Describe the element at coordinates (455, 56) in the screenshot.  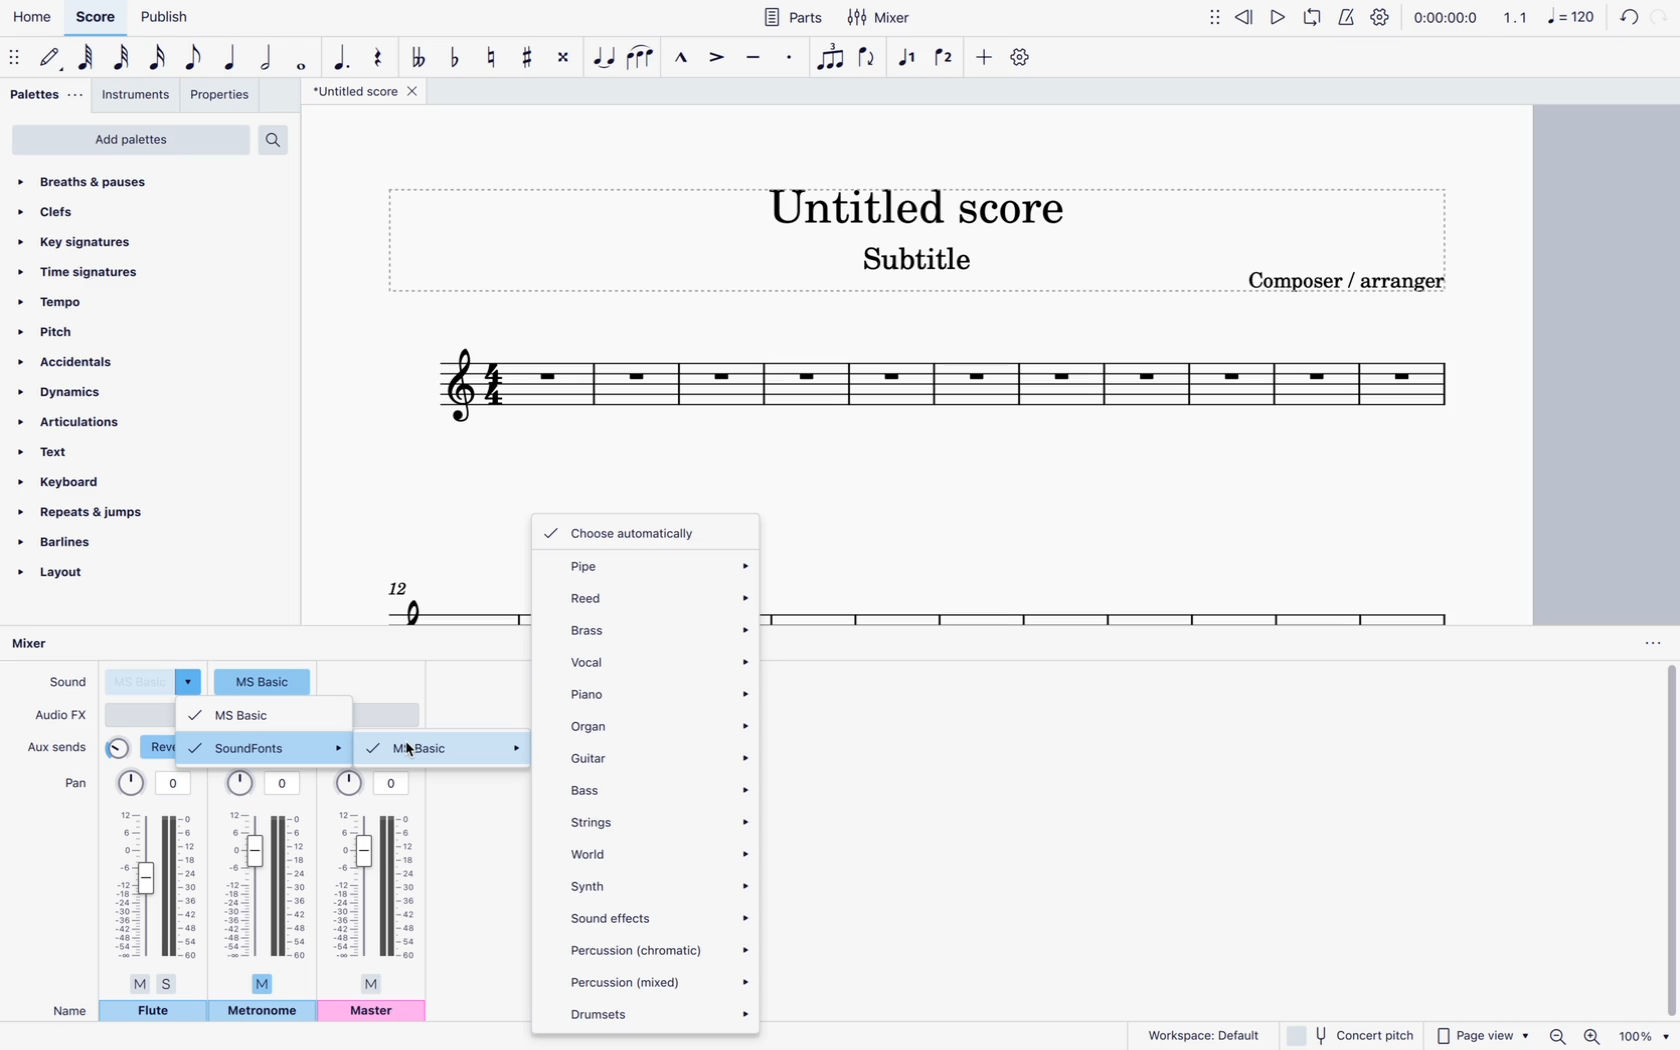
I see `toggle flat` at that location.